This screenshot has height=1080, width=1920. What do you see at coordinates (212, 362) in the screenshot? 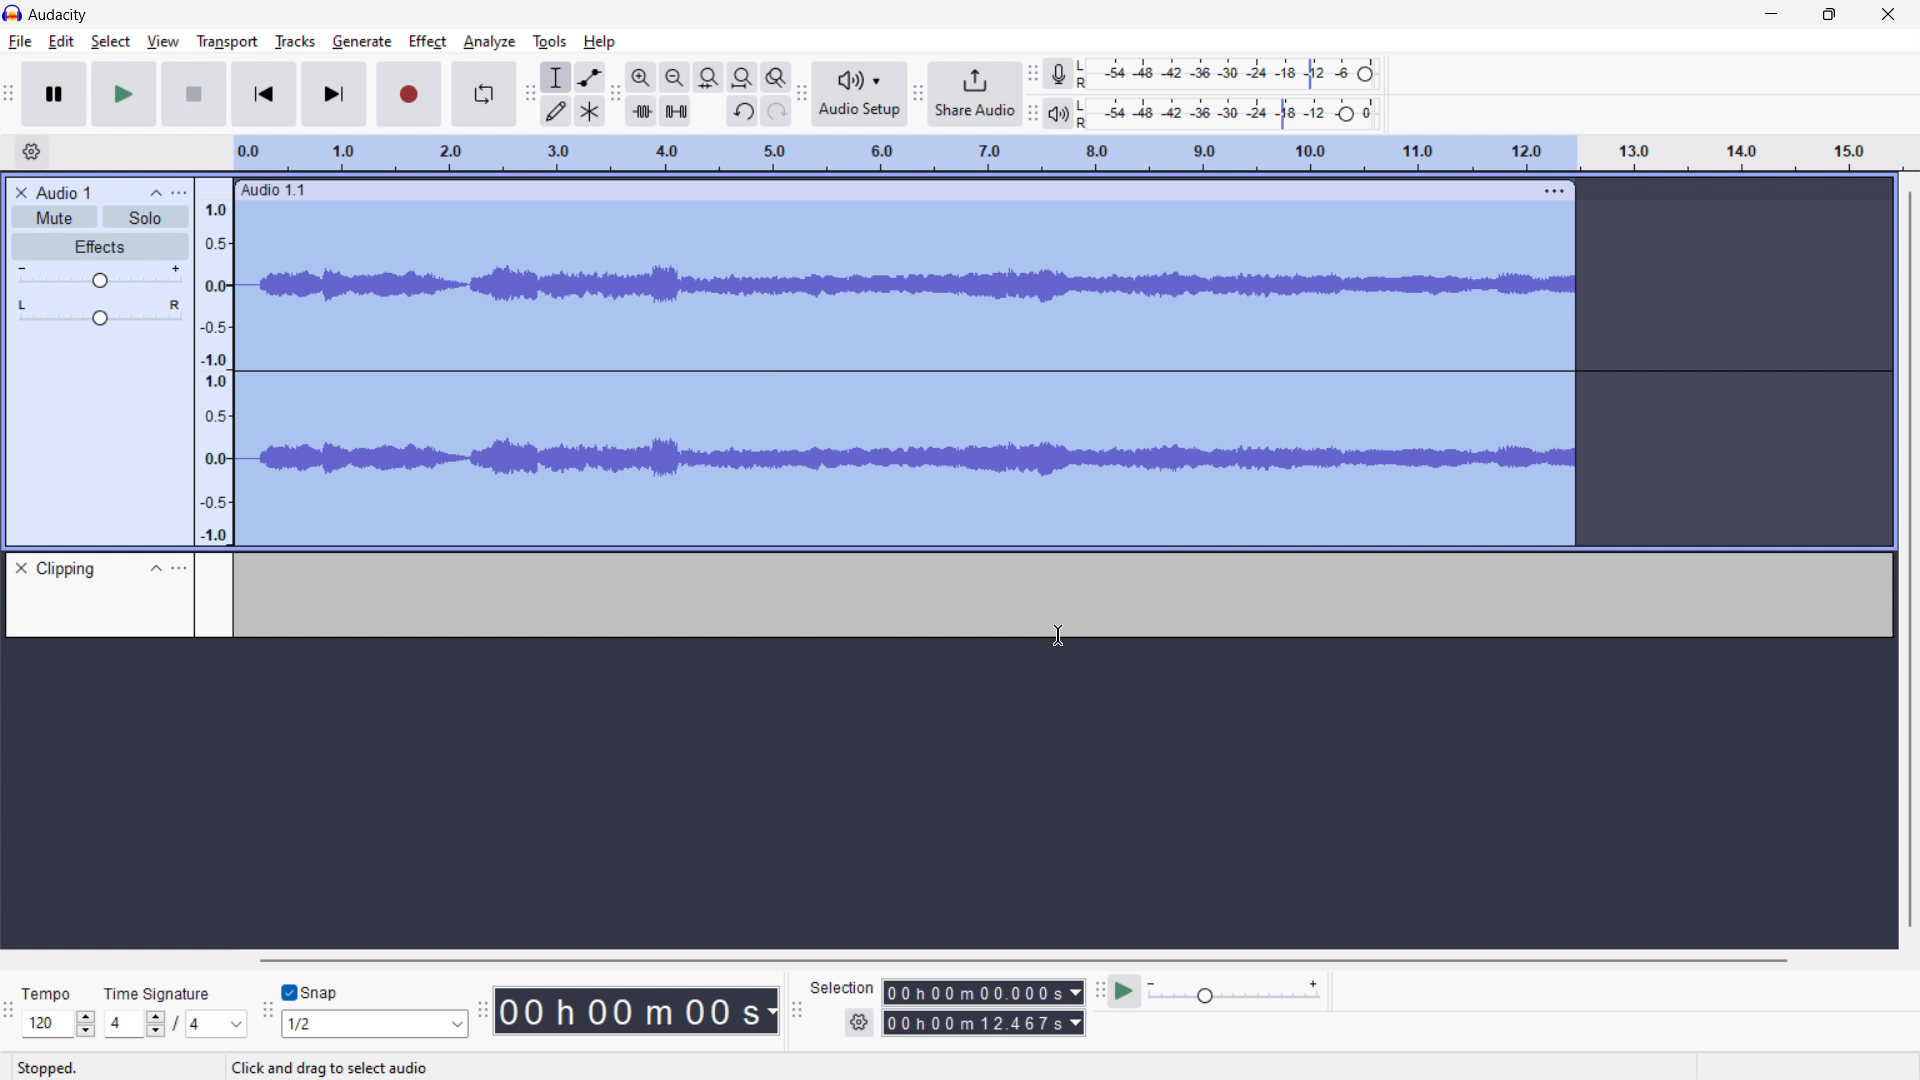
I see `amplitude` at bounding box center [212, 362].